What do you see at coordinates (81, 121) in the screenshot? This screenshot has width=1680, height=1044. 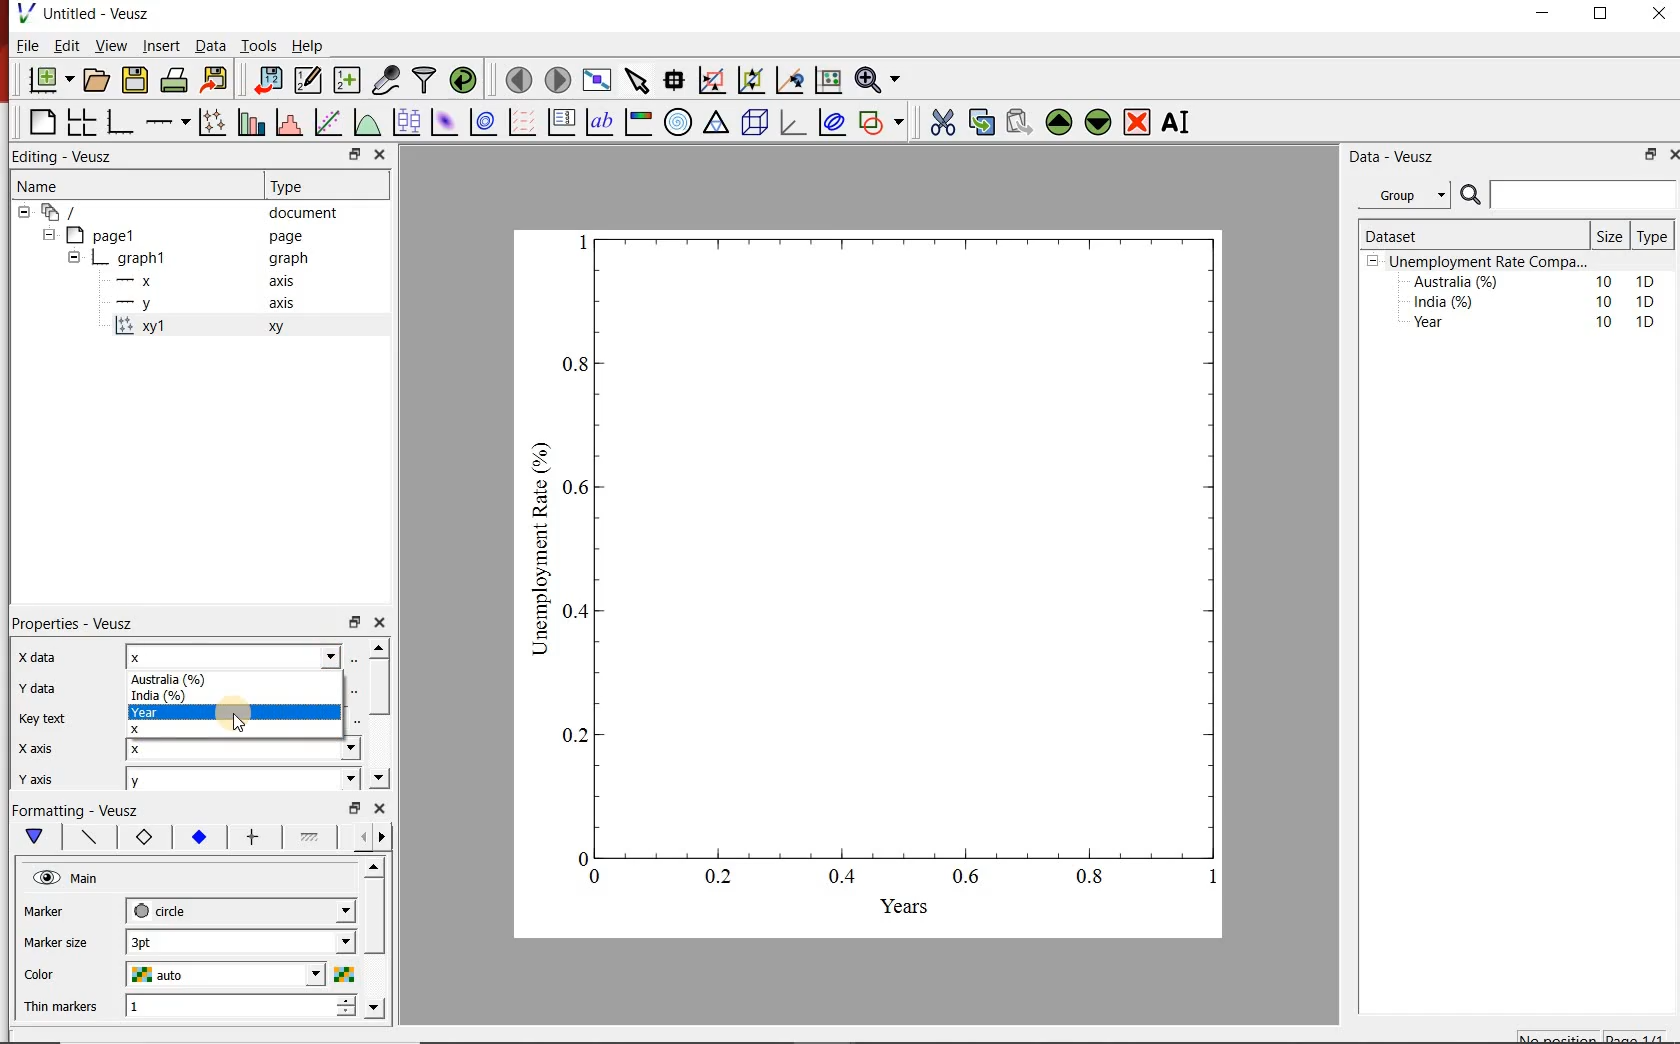 I see `arrange graphs` at bounding box center [81, 121].